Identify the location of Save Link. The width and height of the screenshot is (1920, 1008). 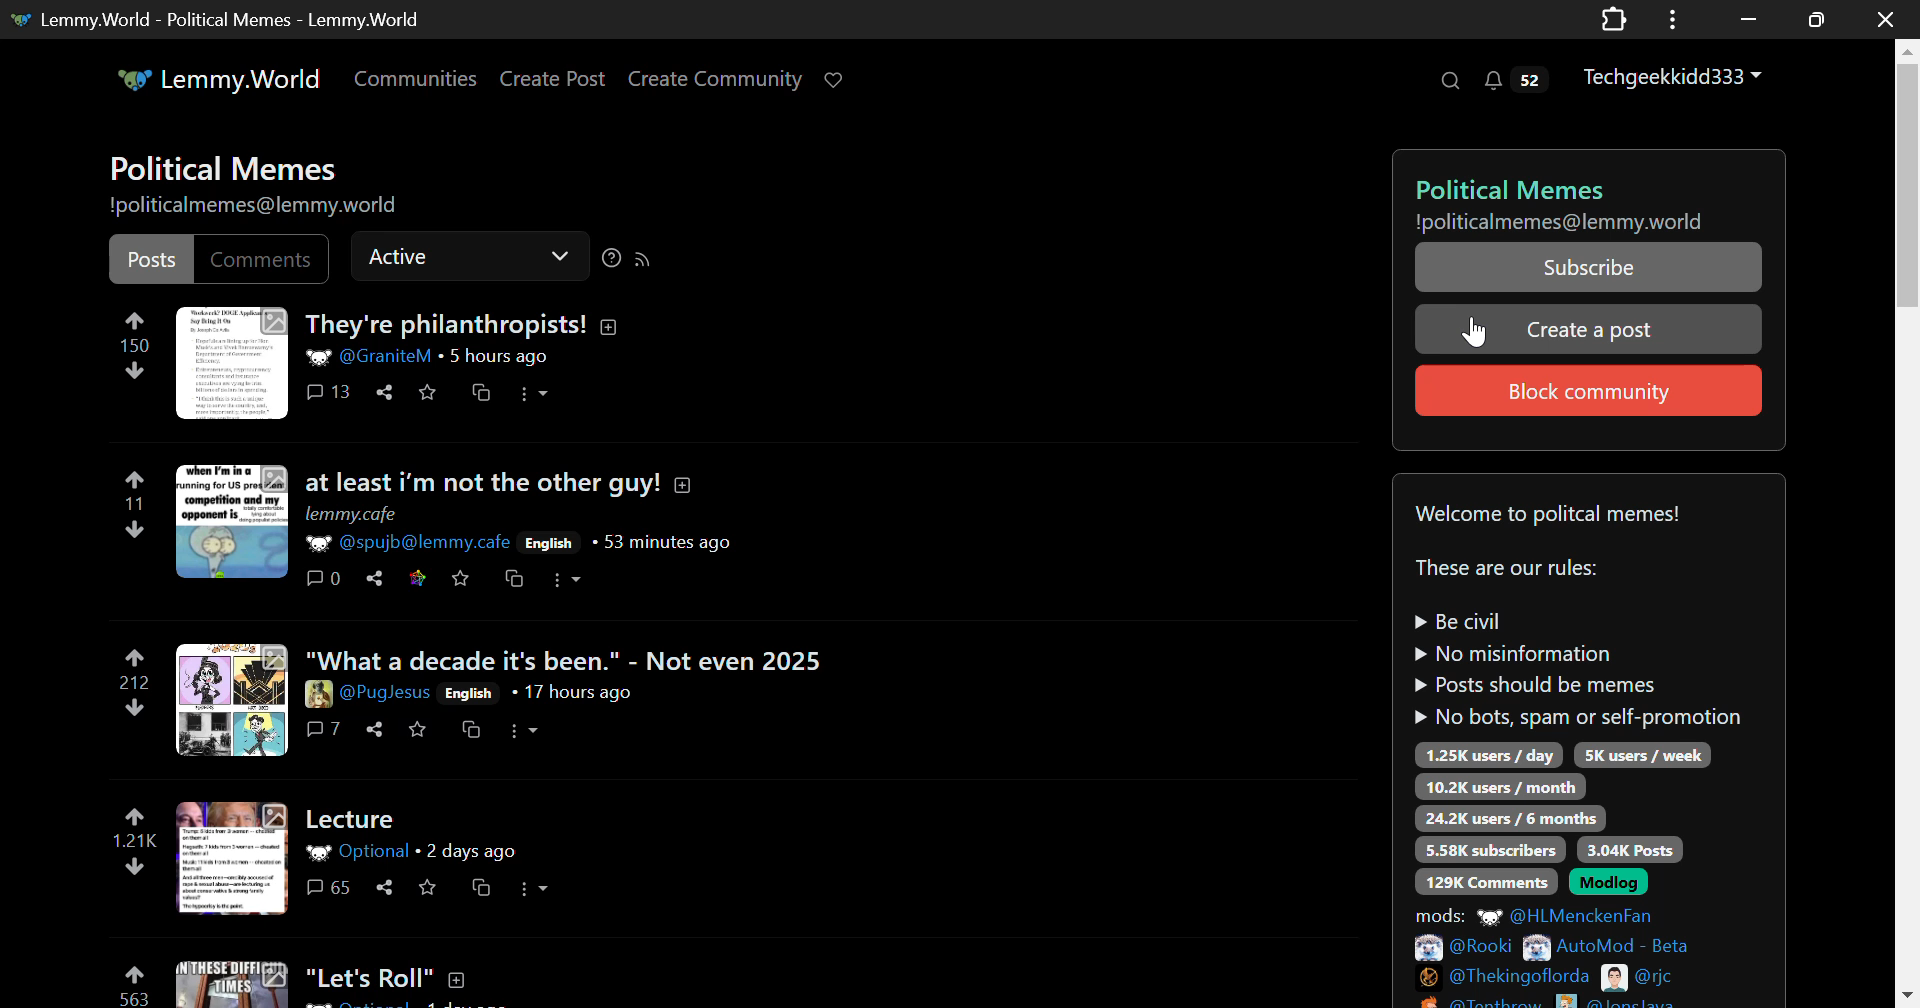
(416, 579).